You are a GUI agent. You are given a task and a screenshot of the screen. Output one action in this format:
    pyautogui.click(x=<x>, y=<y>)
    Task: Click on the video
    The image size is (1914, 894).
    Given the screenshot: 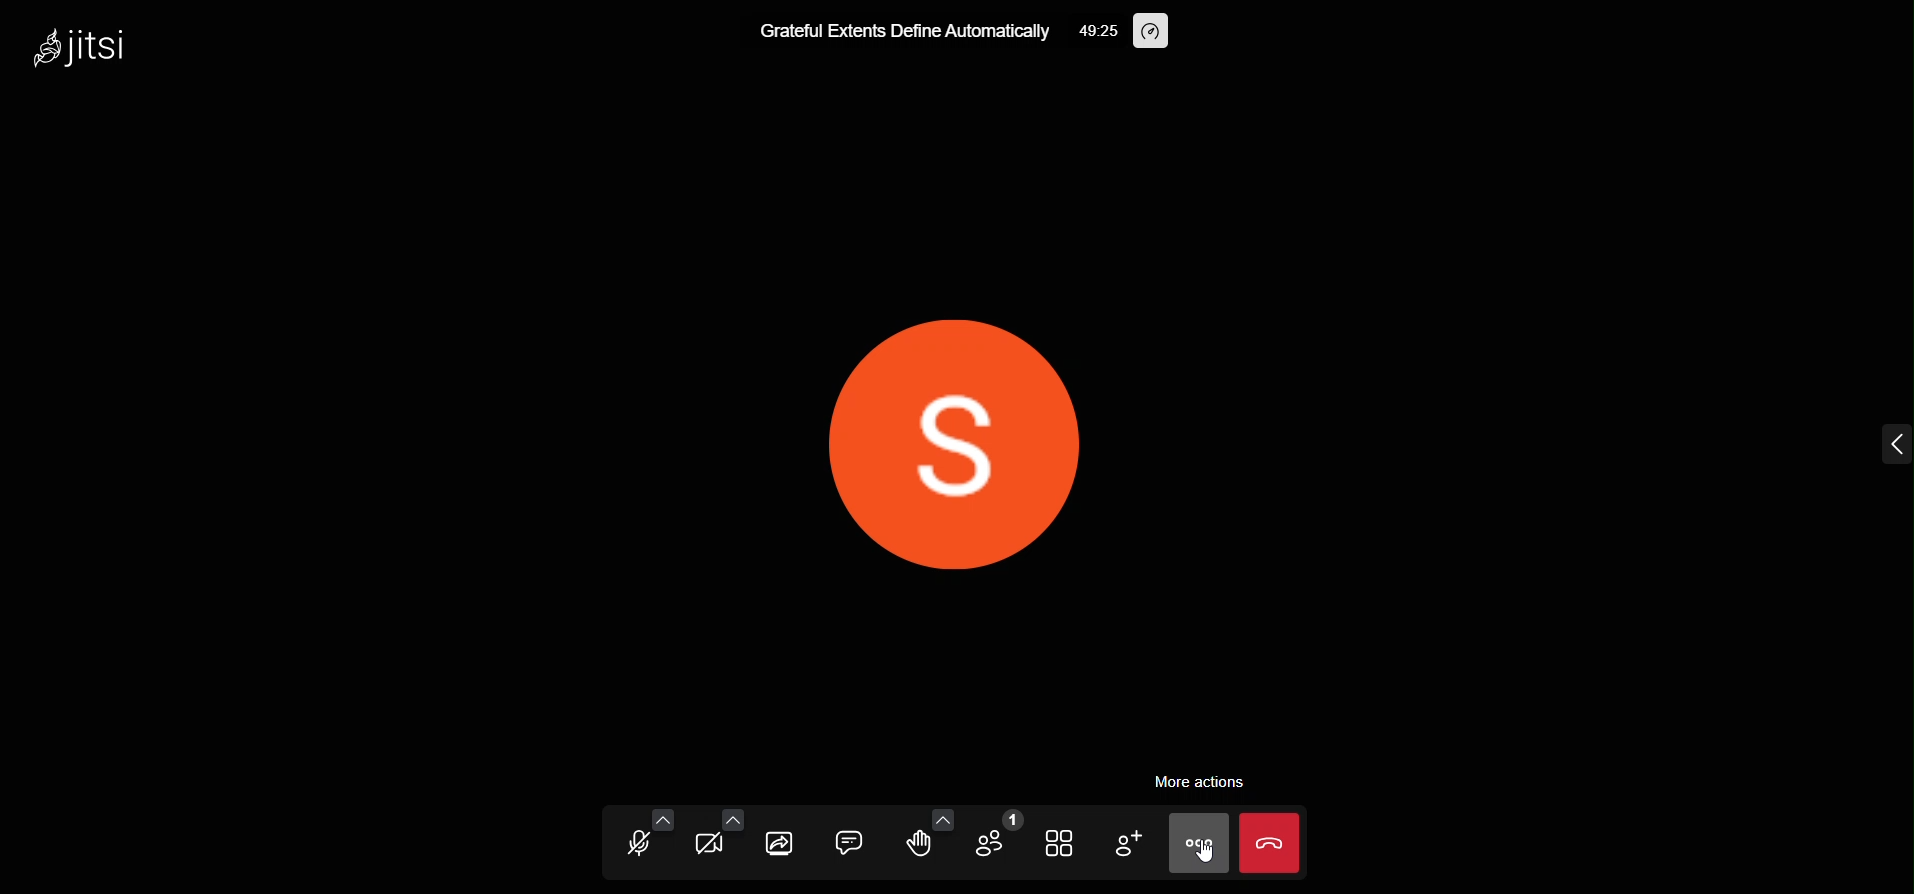 What is the action you would take?
    pyautogui.click(x=709, y=845)
    